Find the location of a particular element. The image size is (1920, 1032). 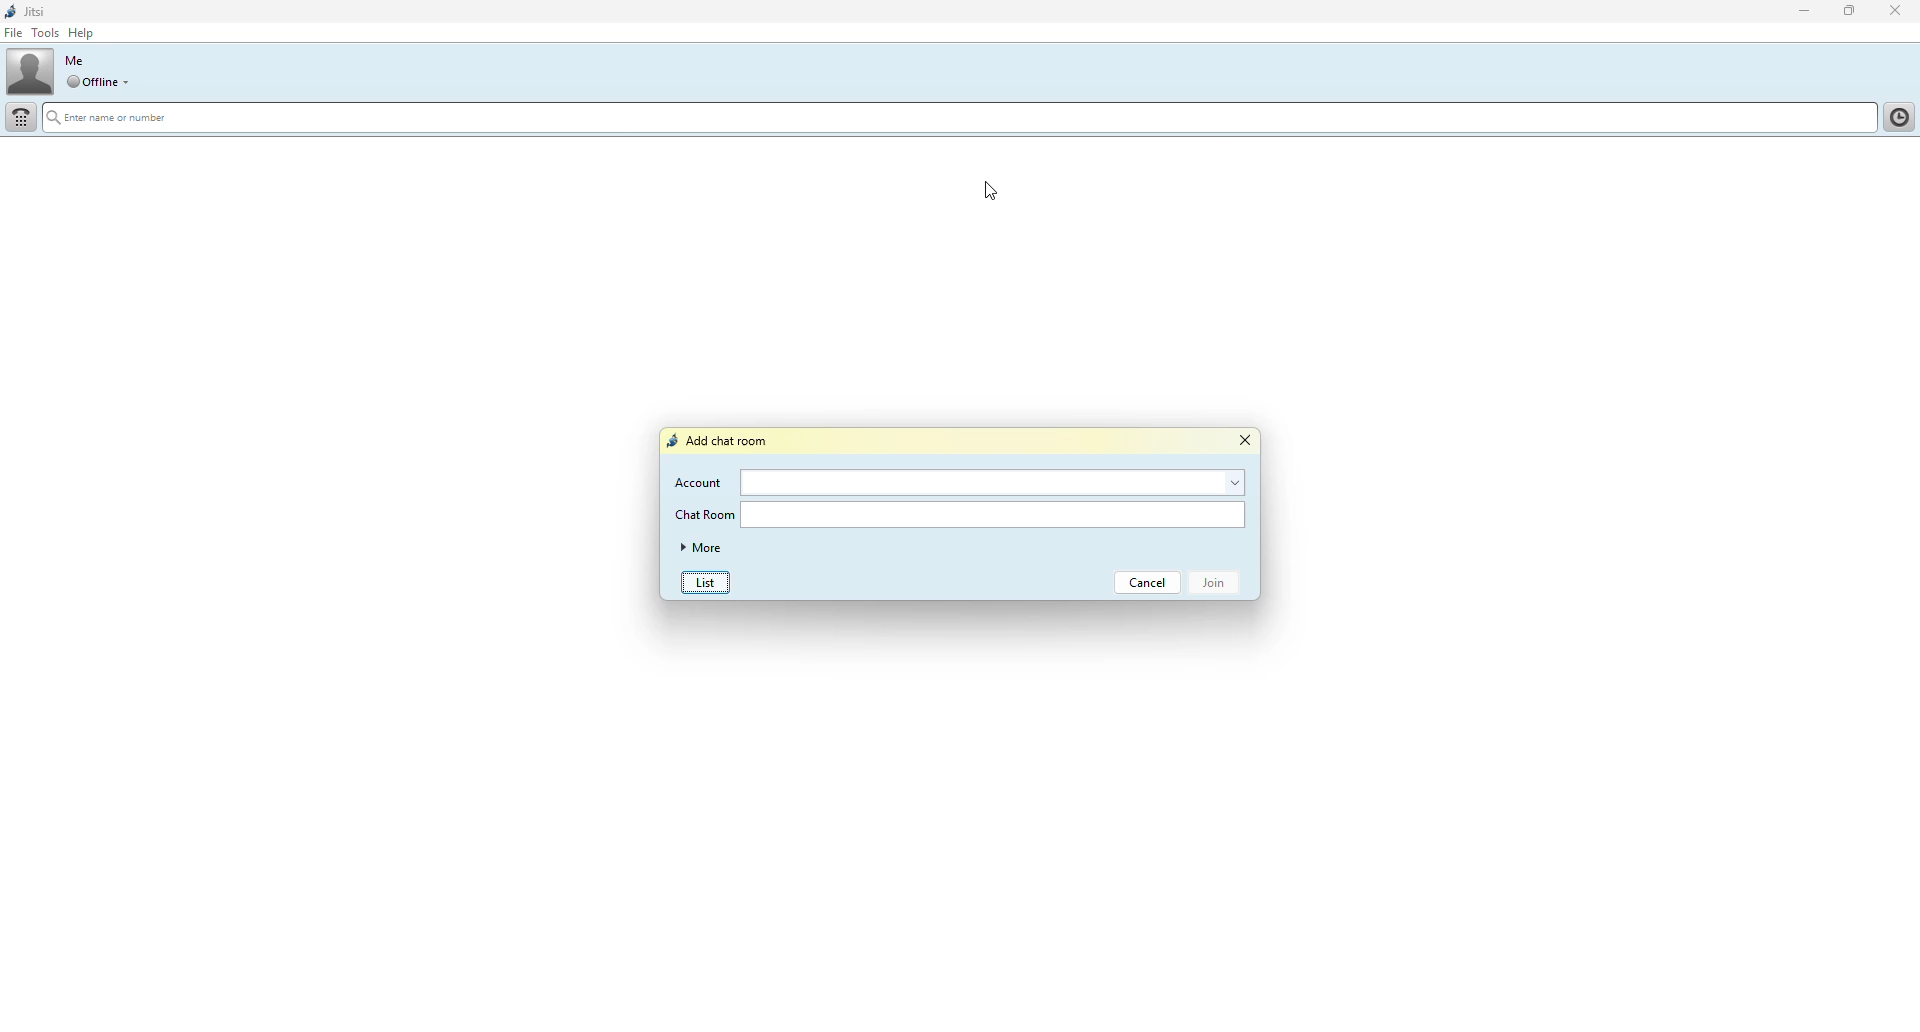

maximize is located at coordinates (1845, 10).